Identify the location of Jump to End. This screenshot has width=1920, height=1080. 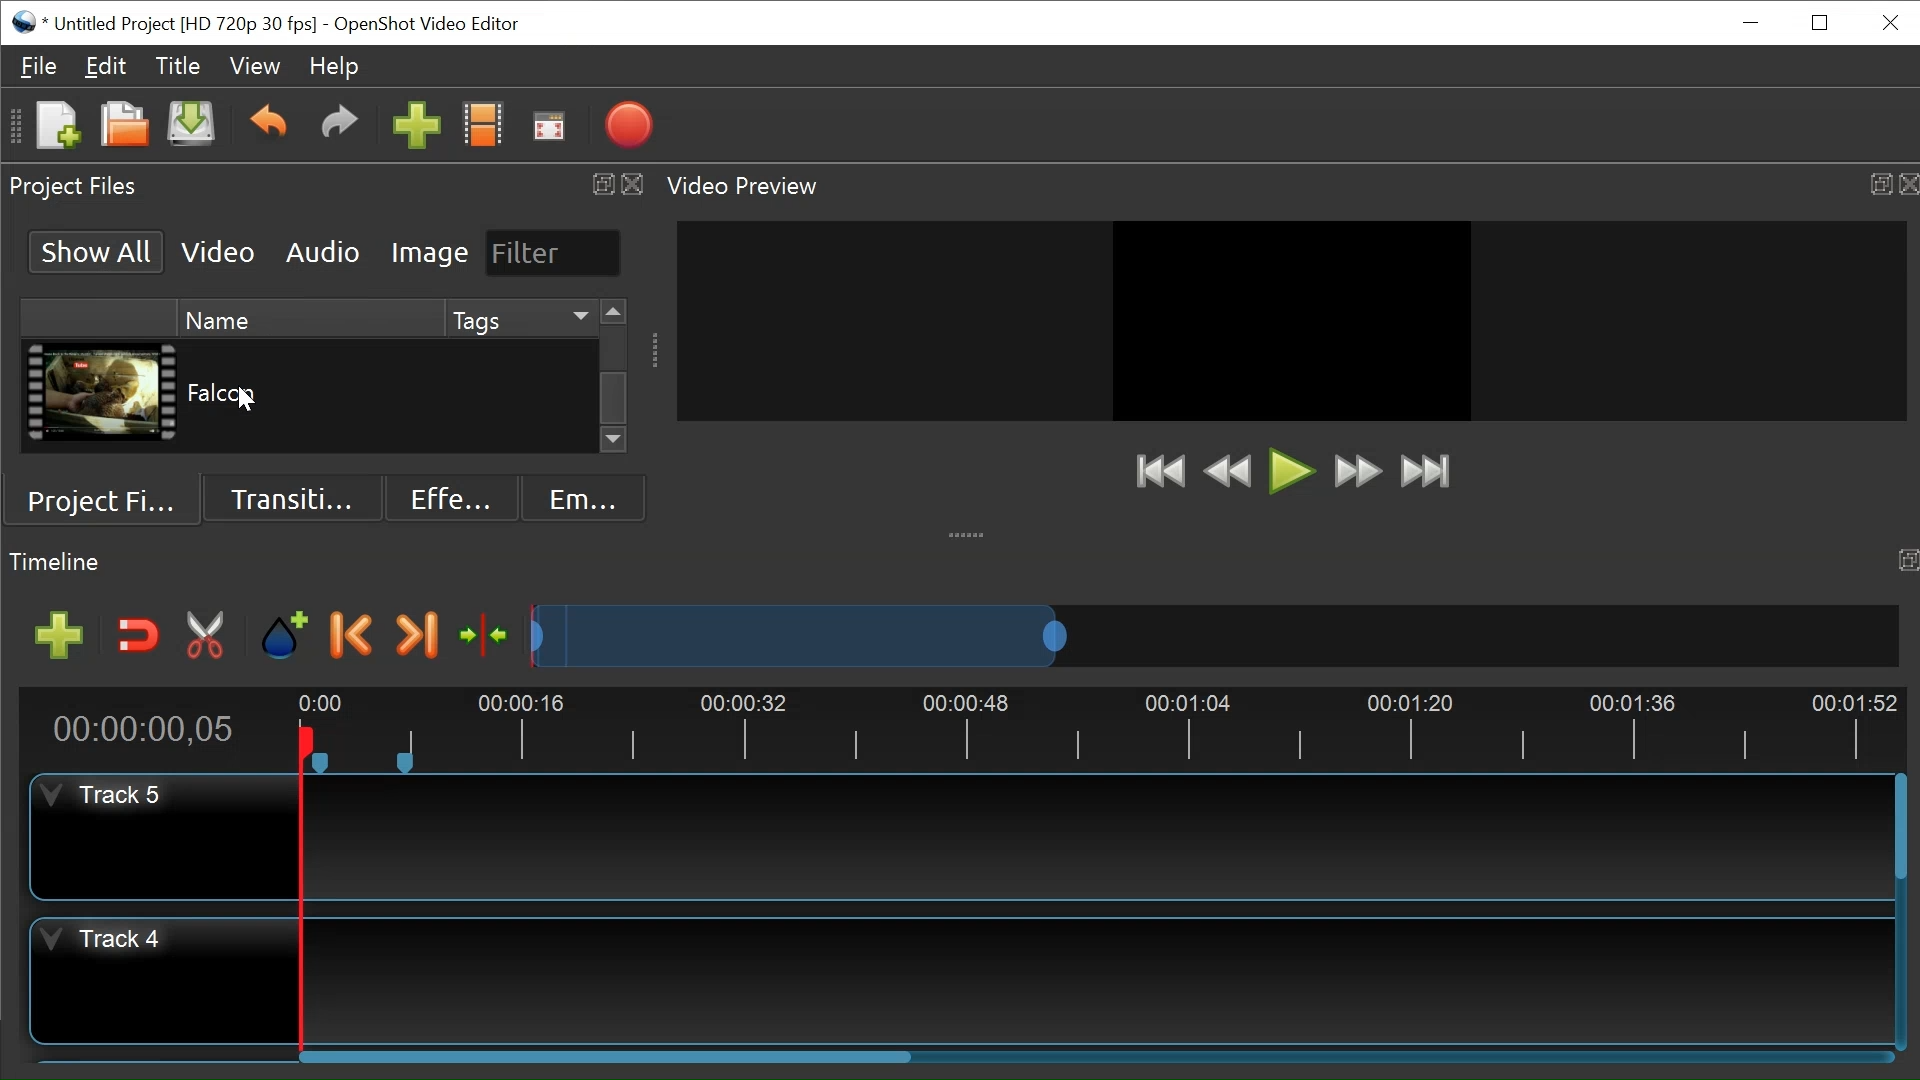
(1425, 474).